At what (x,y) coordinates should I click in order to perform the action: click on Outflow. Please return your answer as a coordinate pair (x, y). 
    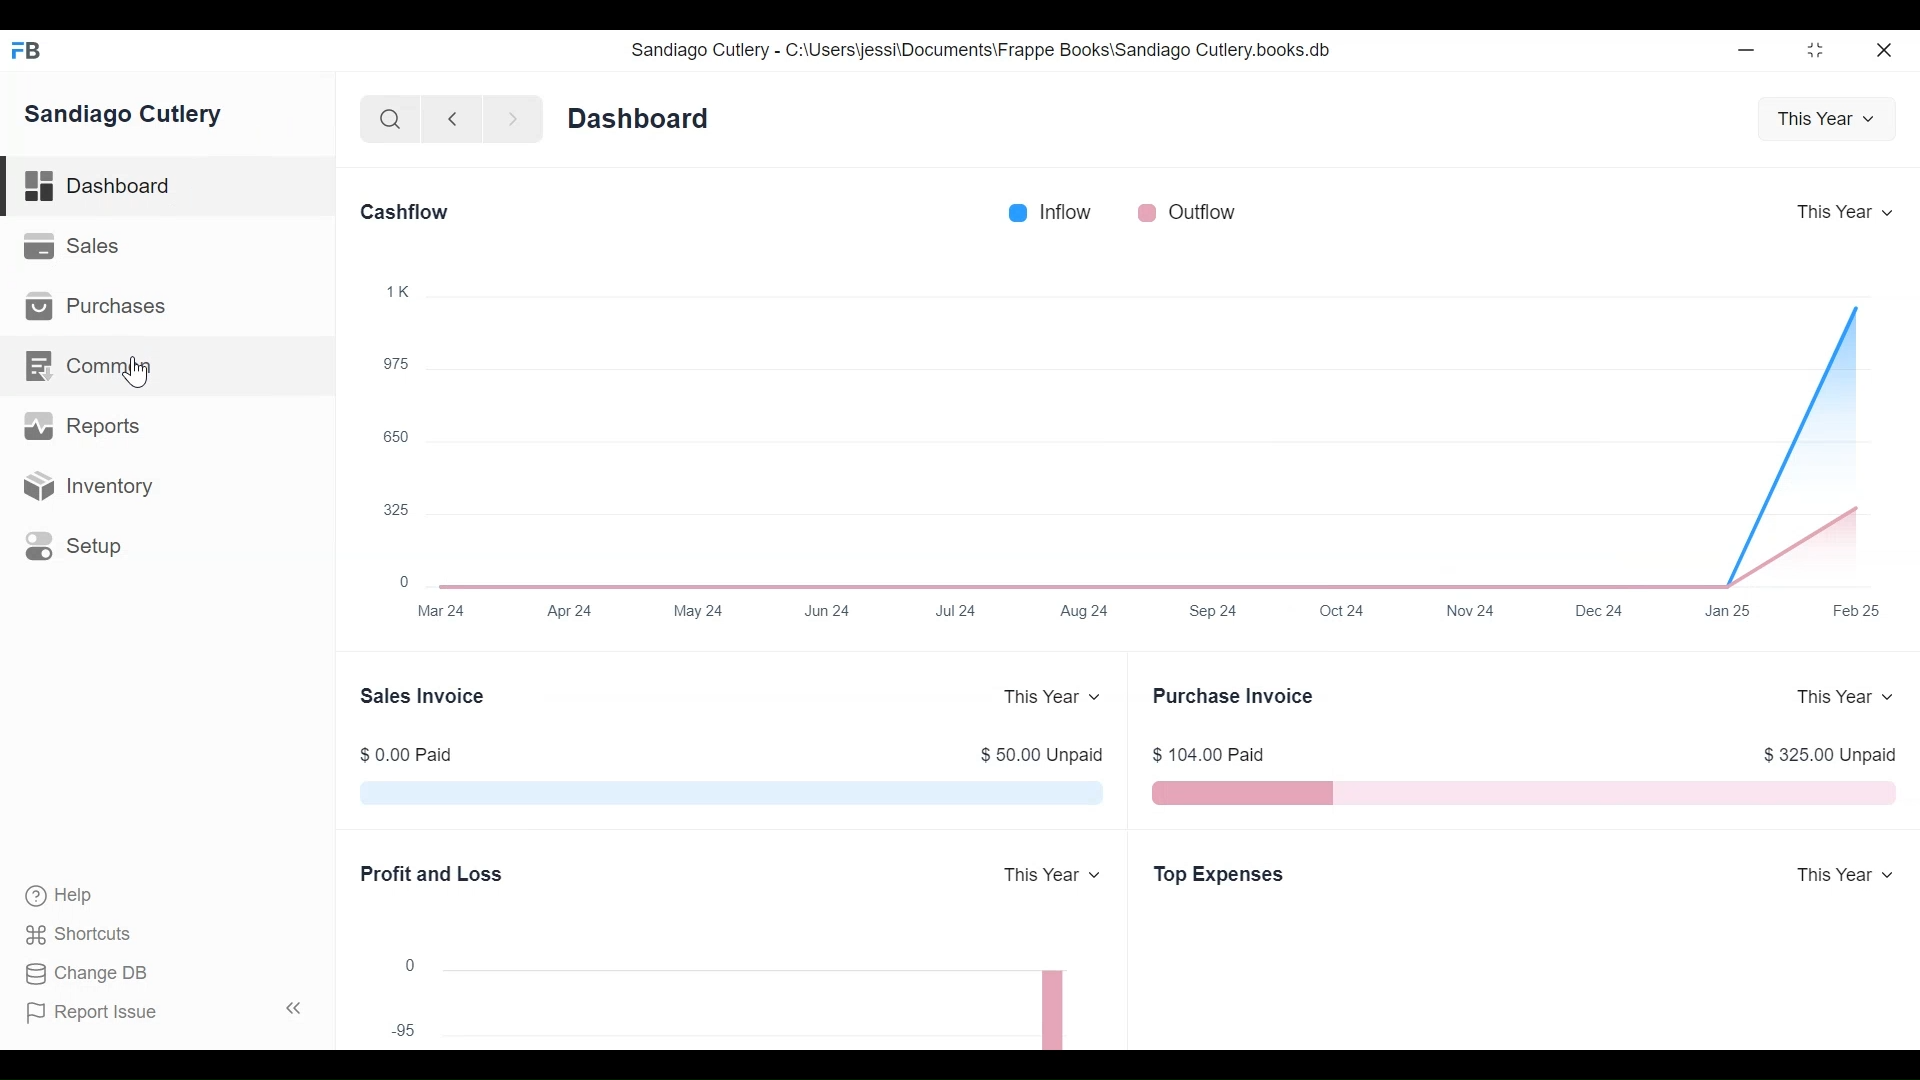
    Looking at the image, I should click on (1207, 211).